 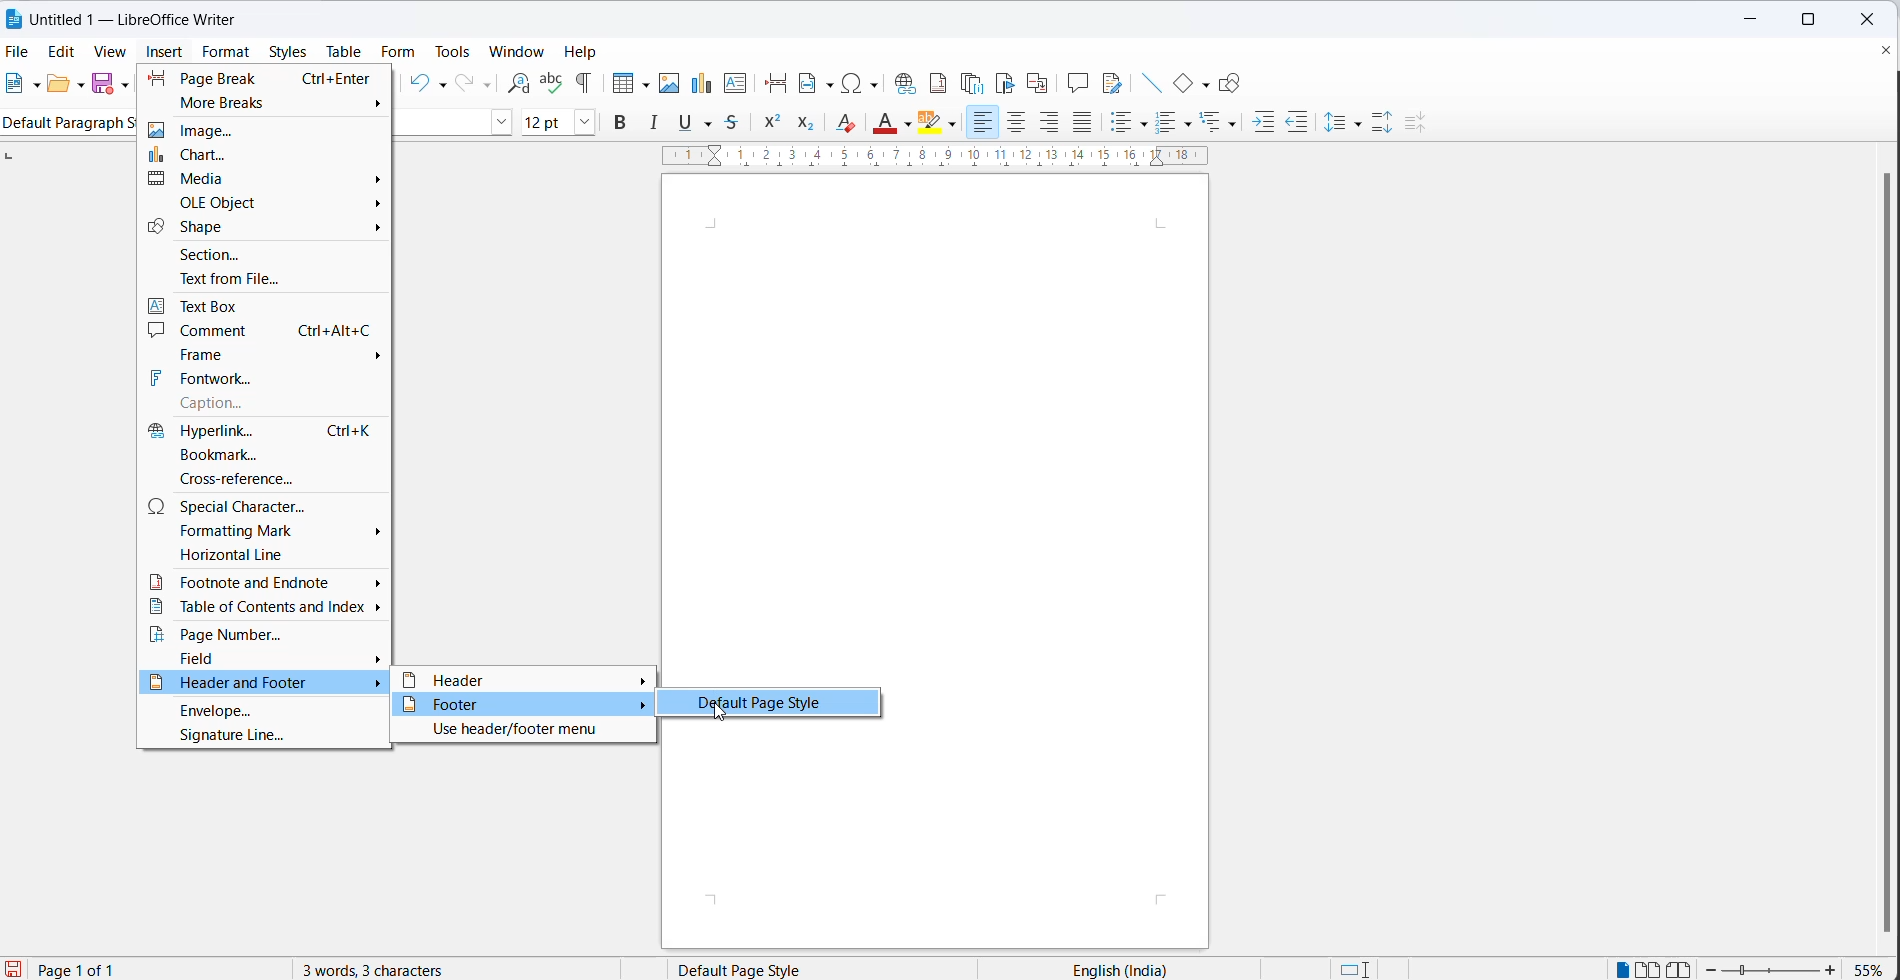 I want to click on form, so click(x=398, y=52).